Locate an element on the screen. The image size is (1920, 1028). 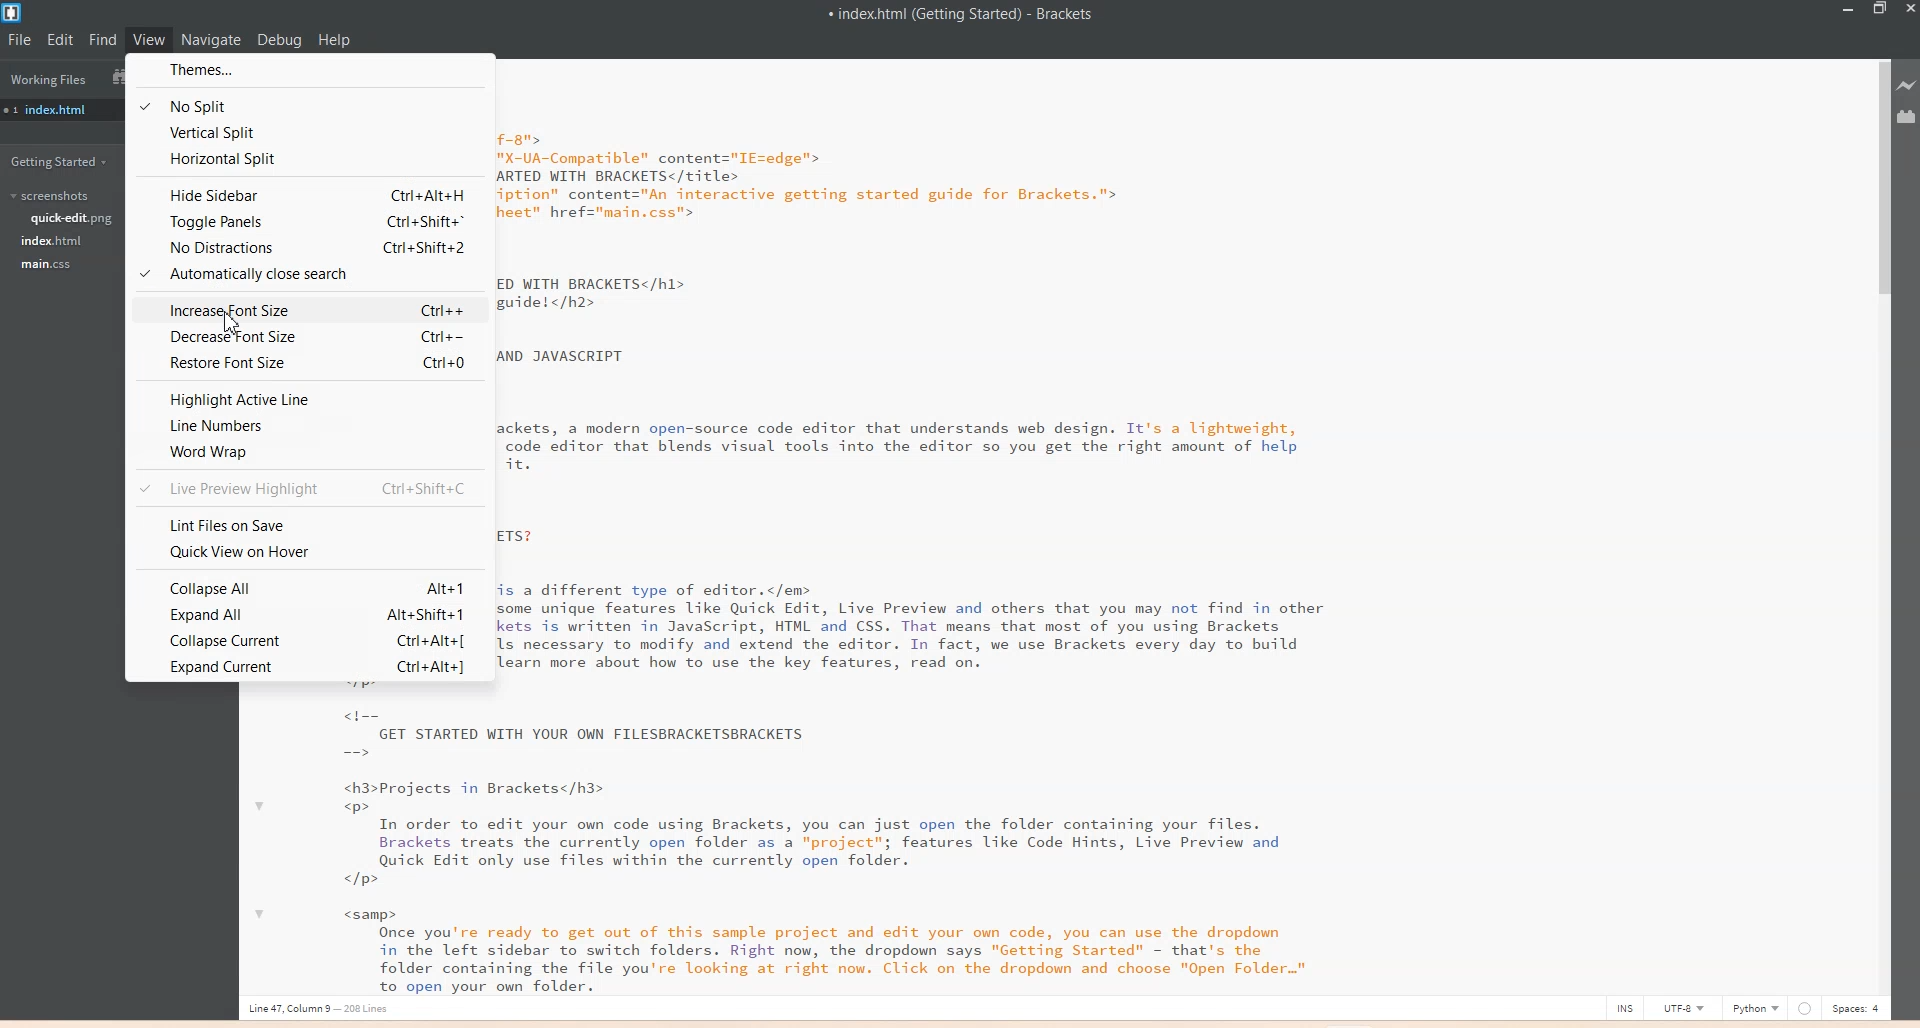
Getting Started is located at coordinates (66, 163).